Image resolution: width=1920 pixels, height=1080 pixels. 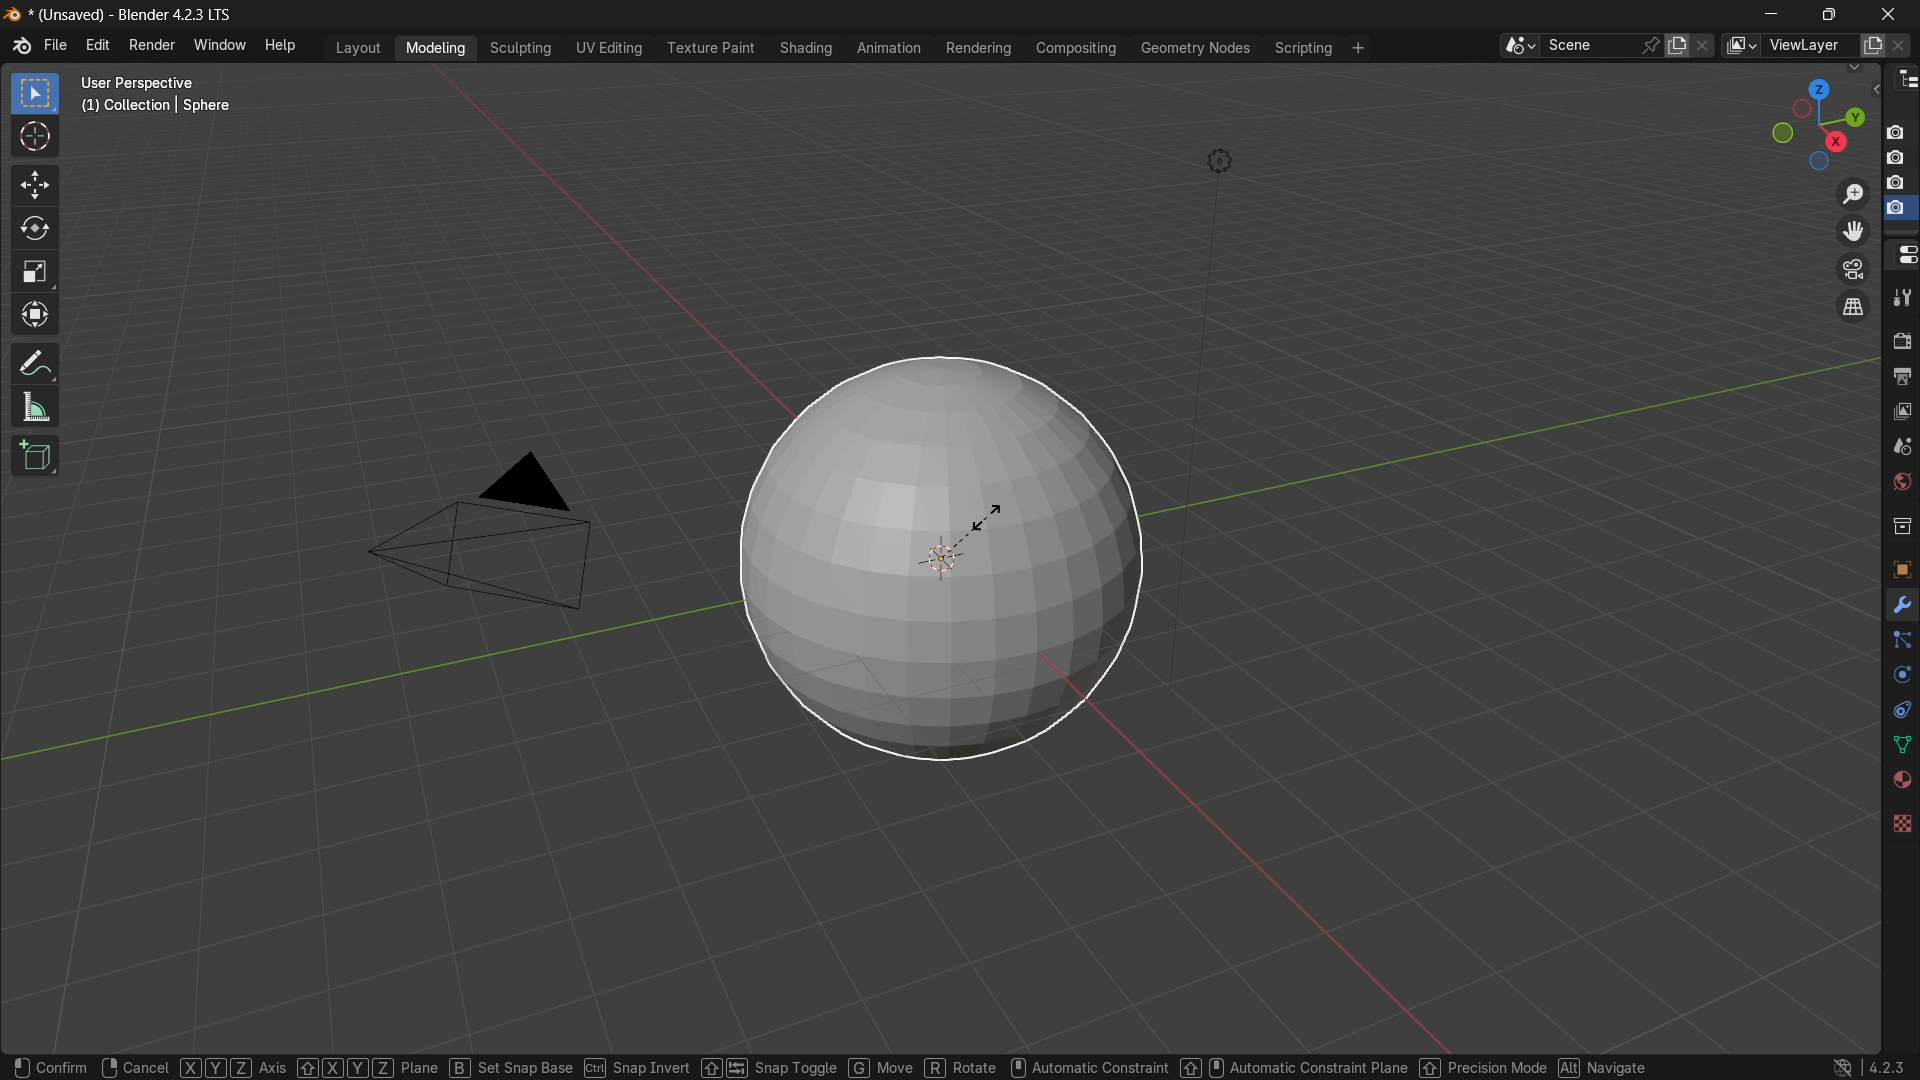 What do you see at coordinates (35, 454) in the screenshot?
I see `add cube` at bounding box center [35, 454].